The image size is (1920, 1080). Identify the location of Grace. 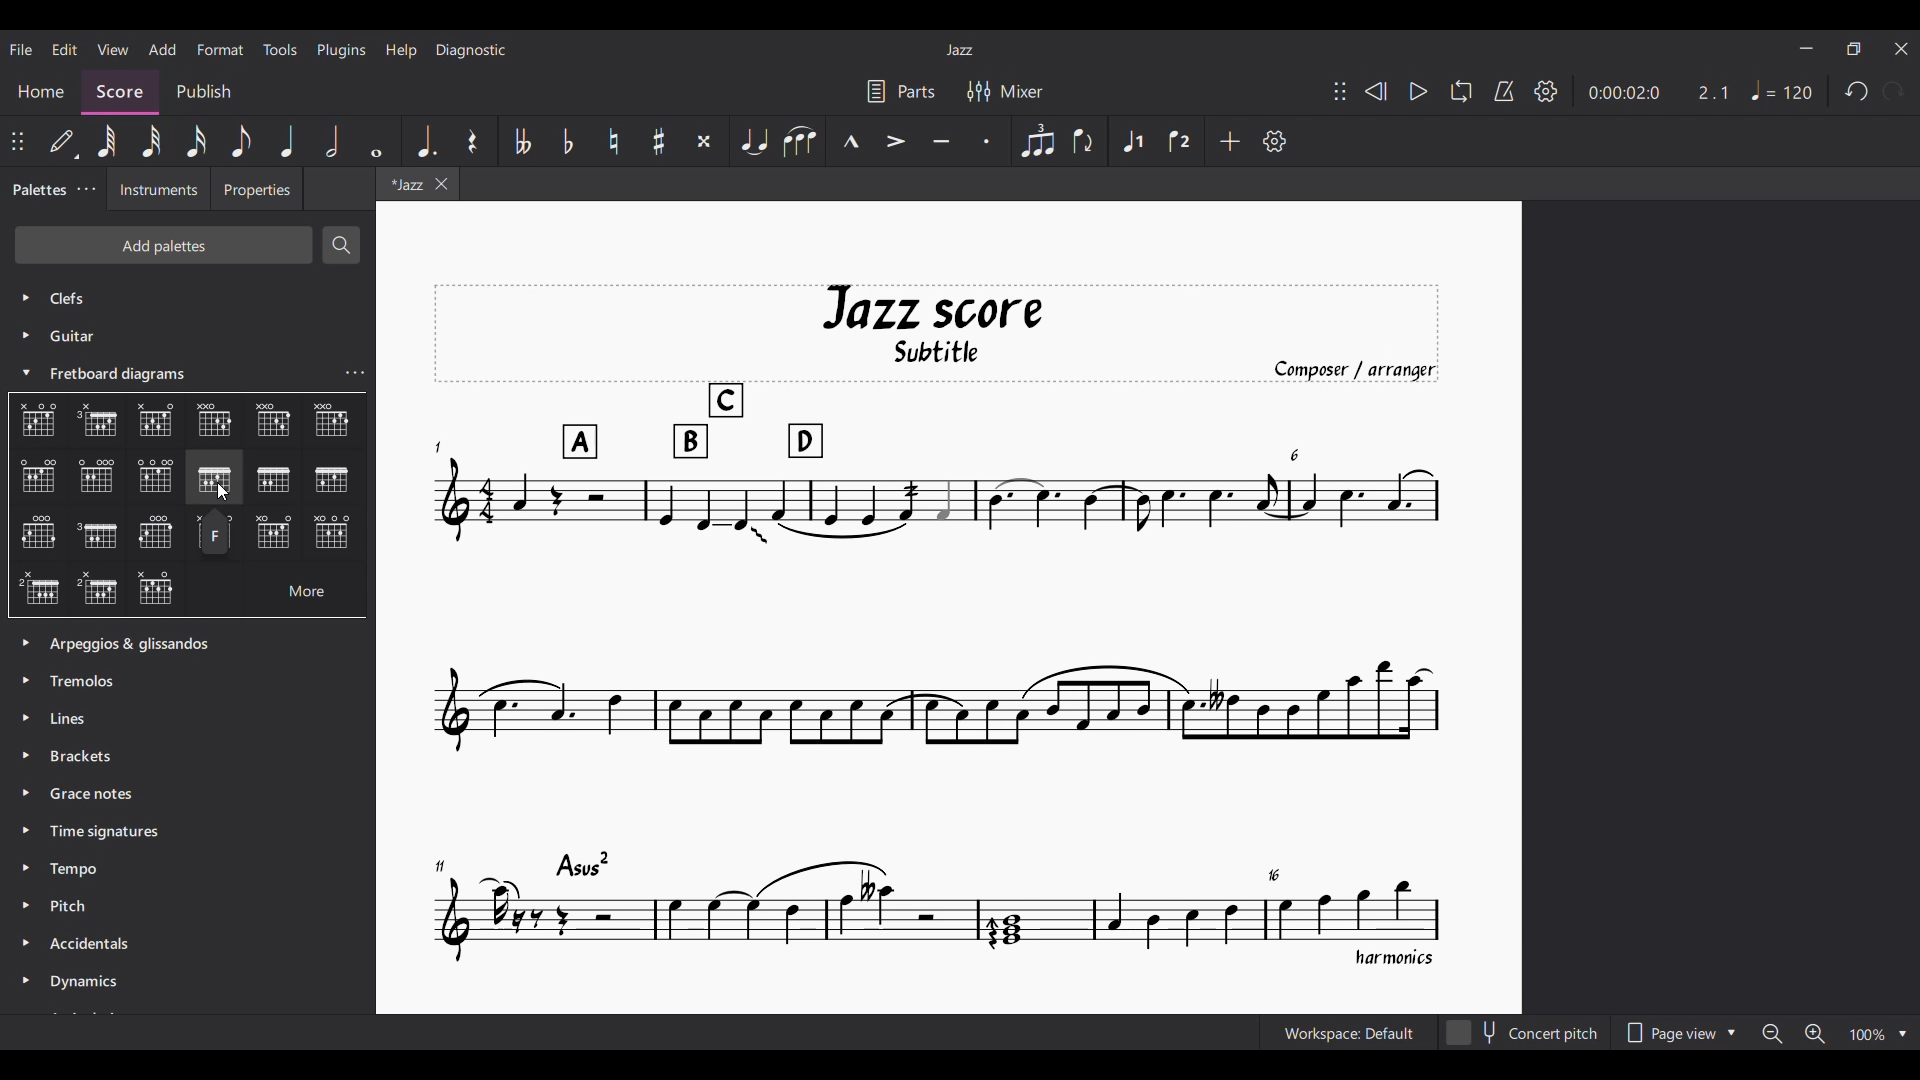
(95, 796).